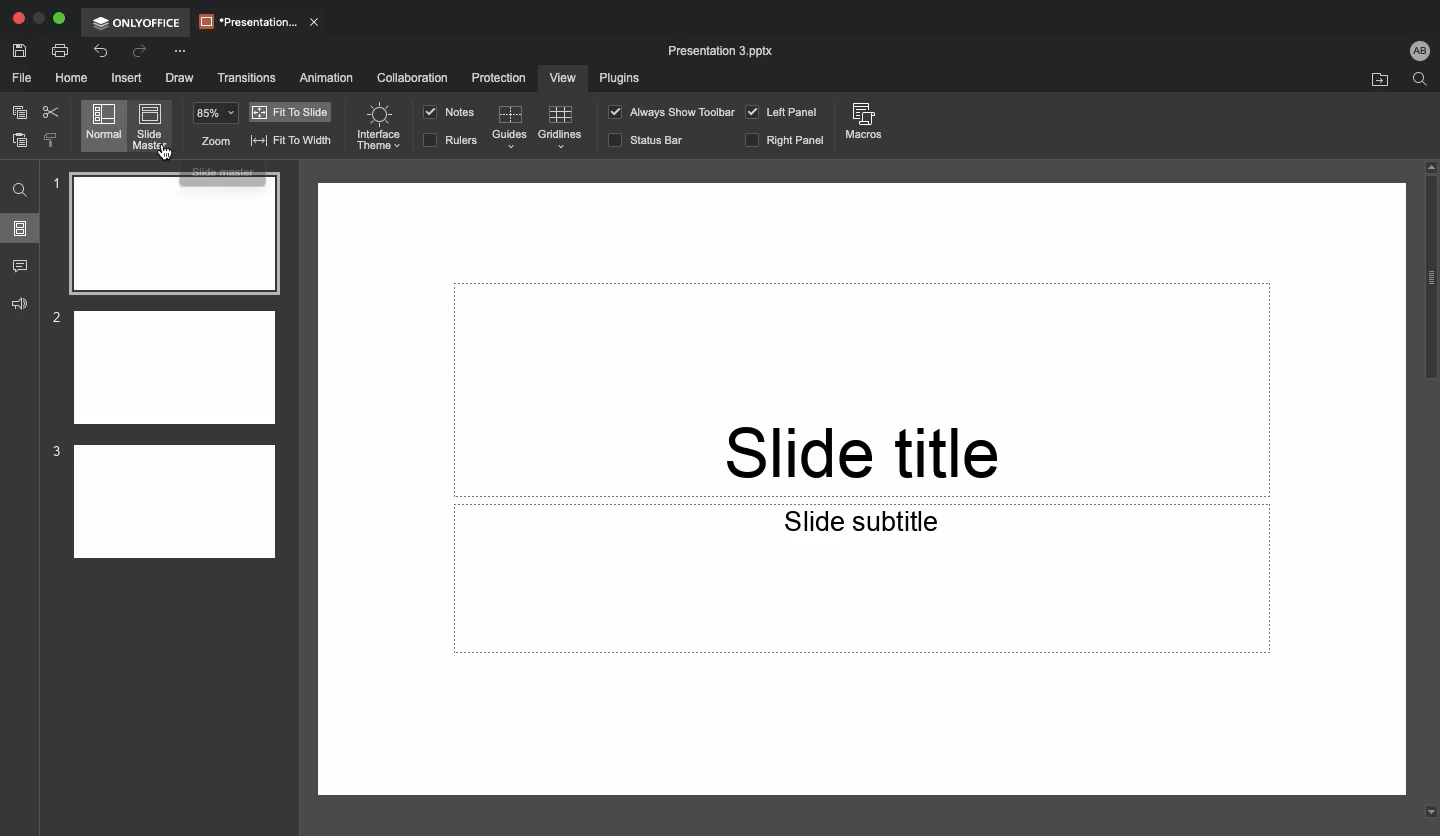 The image size is (1440, 836). I want to click on Find and replace, so click(21, 188).